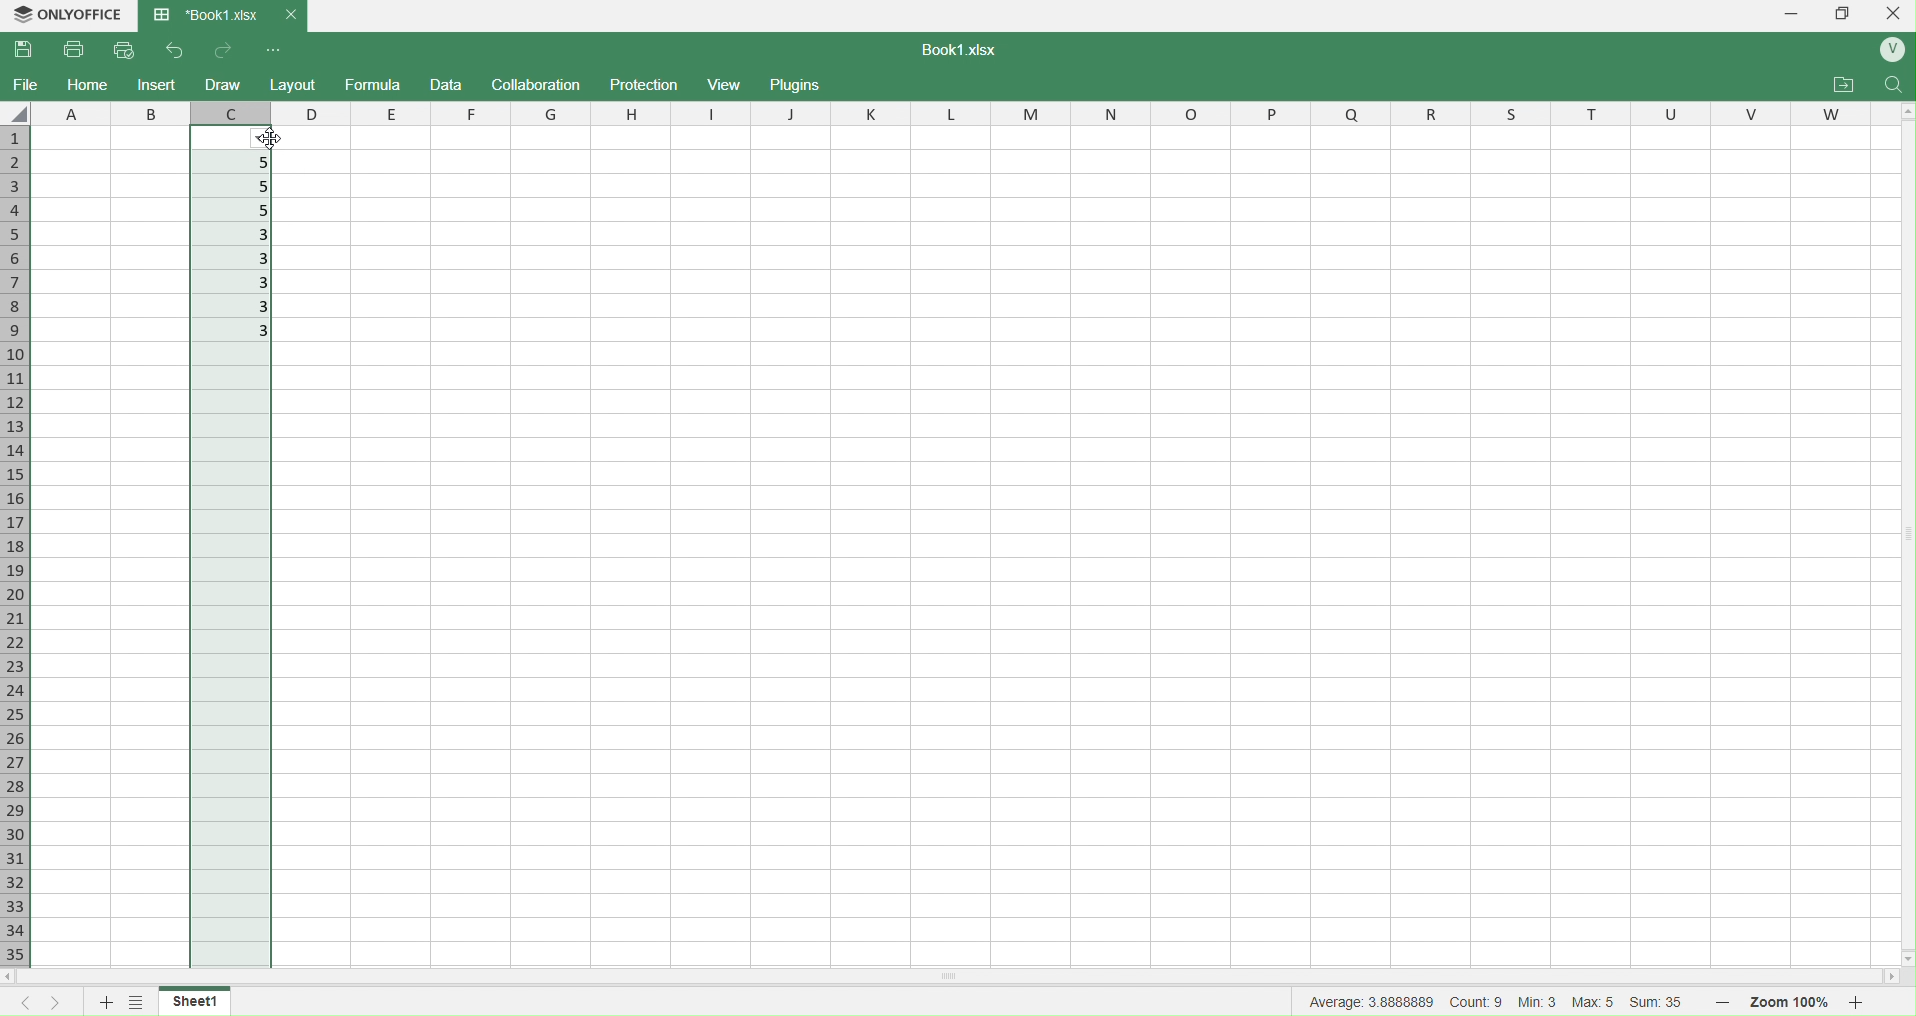  What do you see at coordinates (794, 83) in the screenshot?
I see `Plugins` at bounding box center [794, 83].